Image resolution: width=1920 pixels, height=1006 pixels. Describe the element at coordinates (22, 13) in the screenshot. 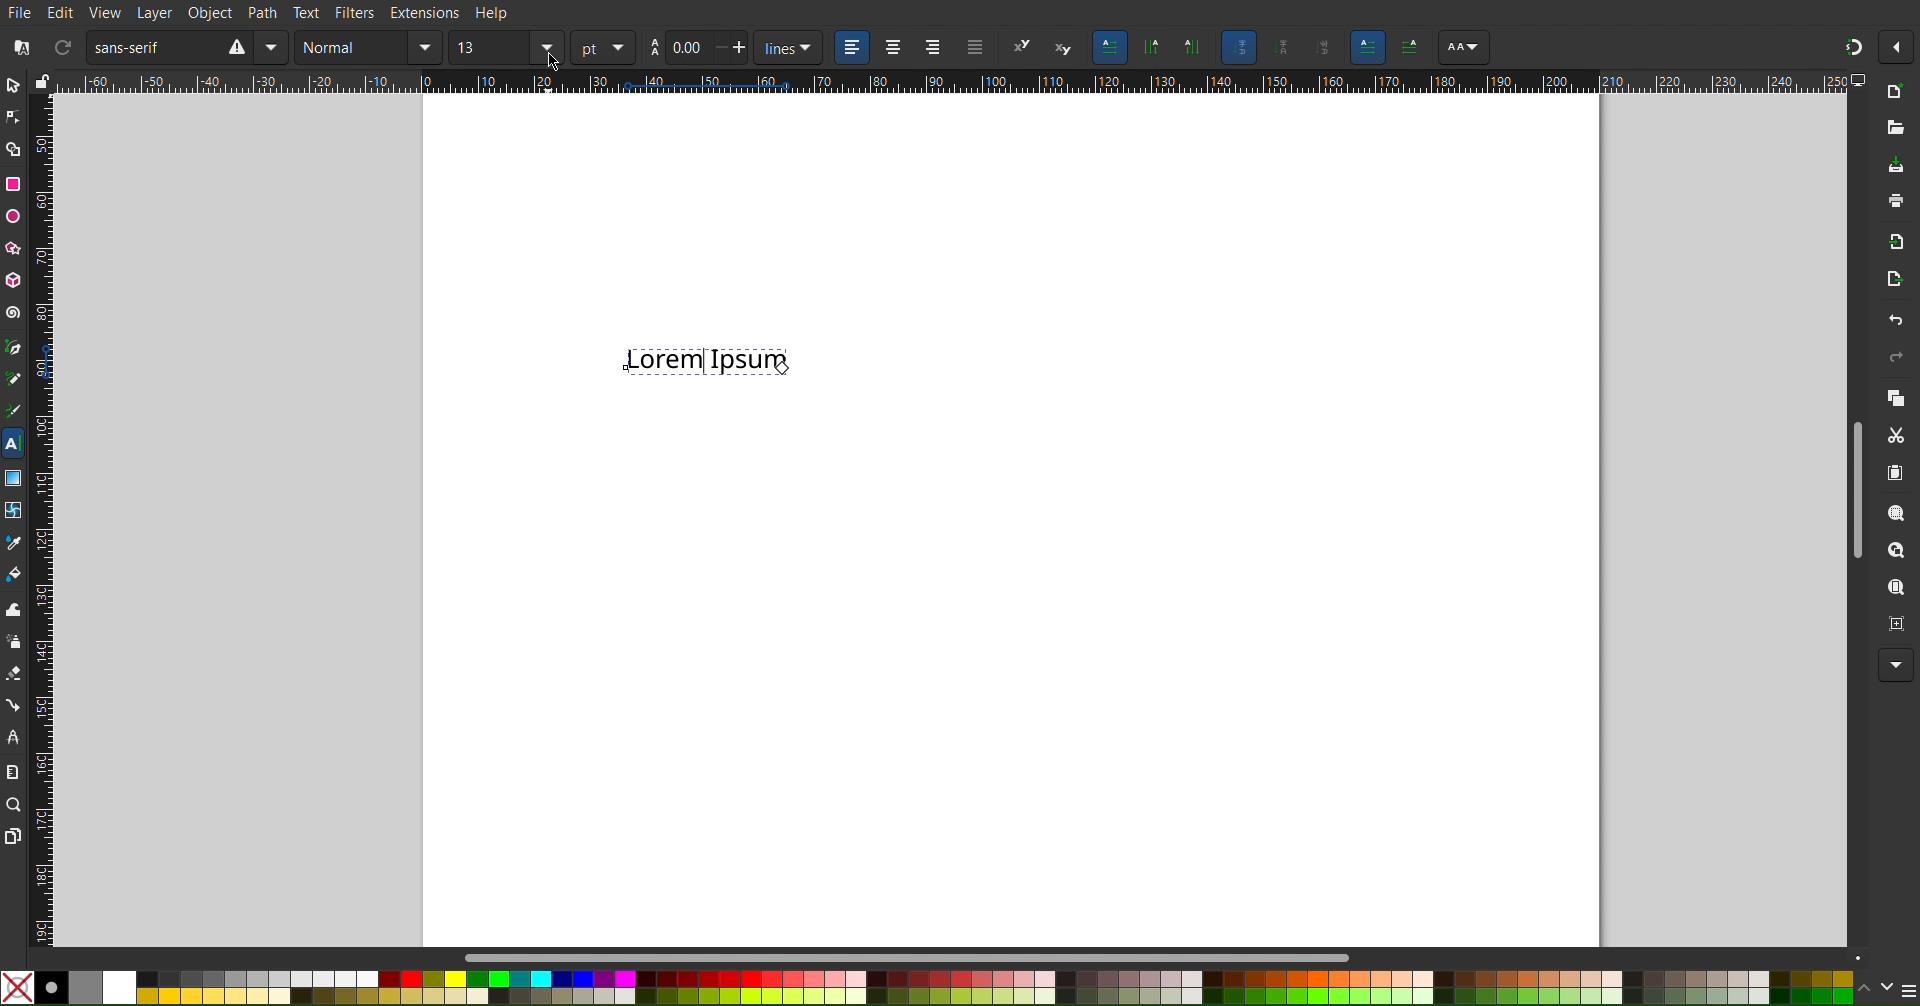

I see `File ` at that location.